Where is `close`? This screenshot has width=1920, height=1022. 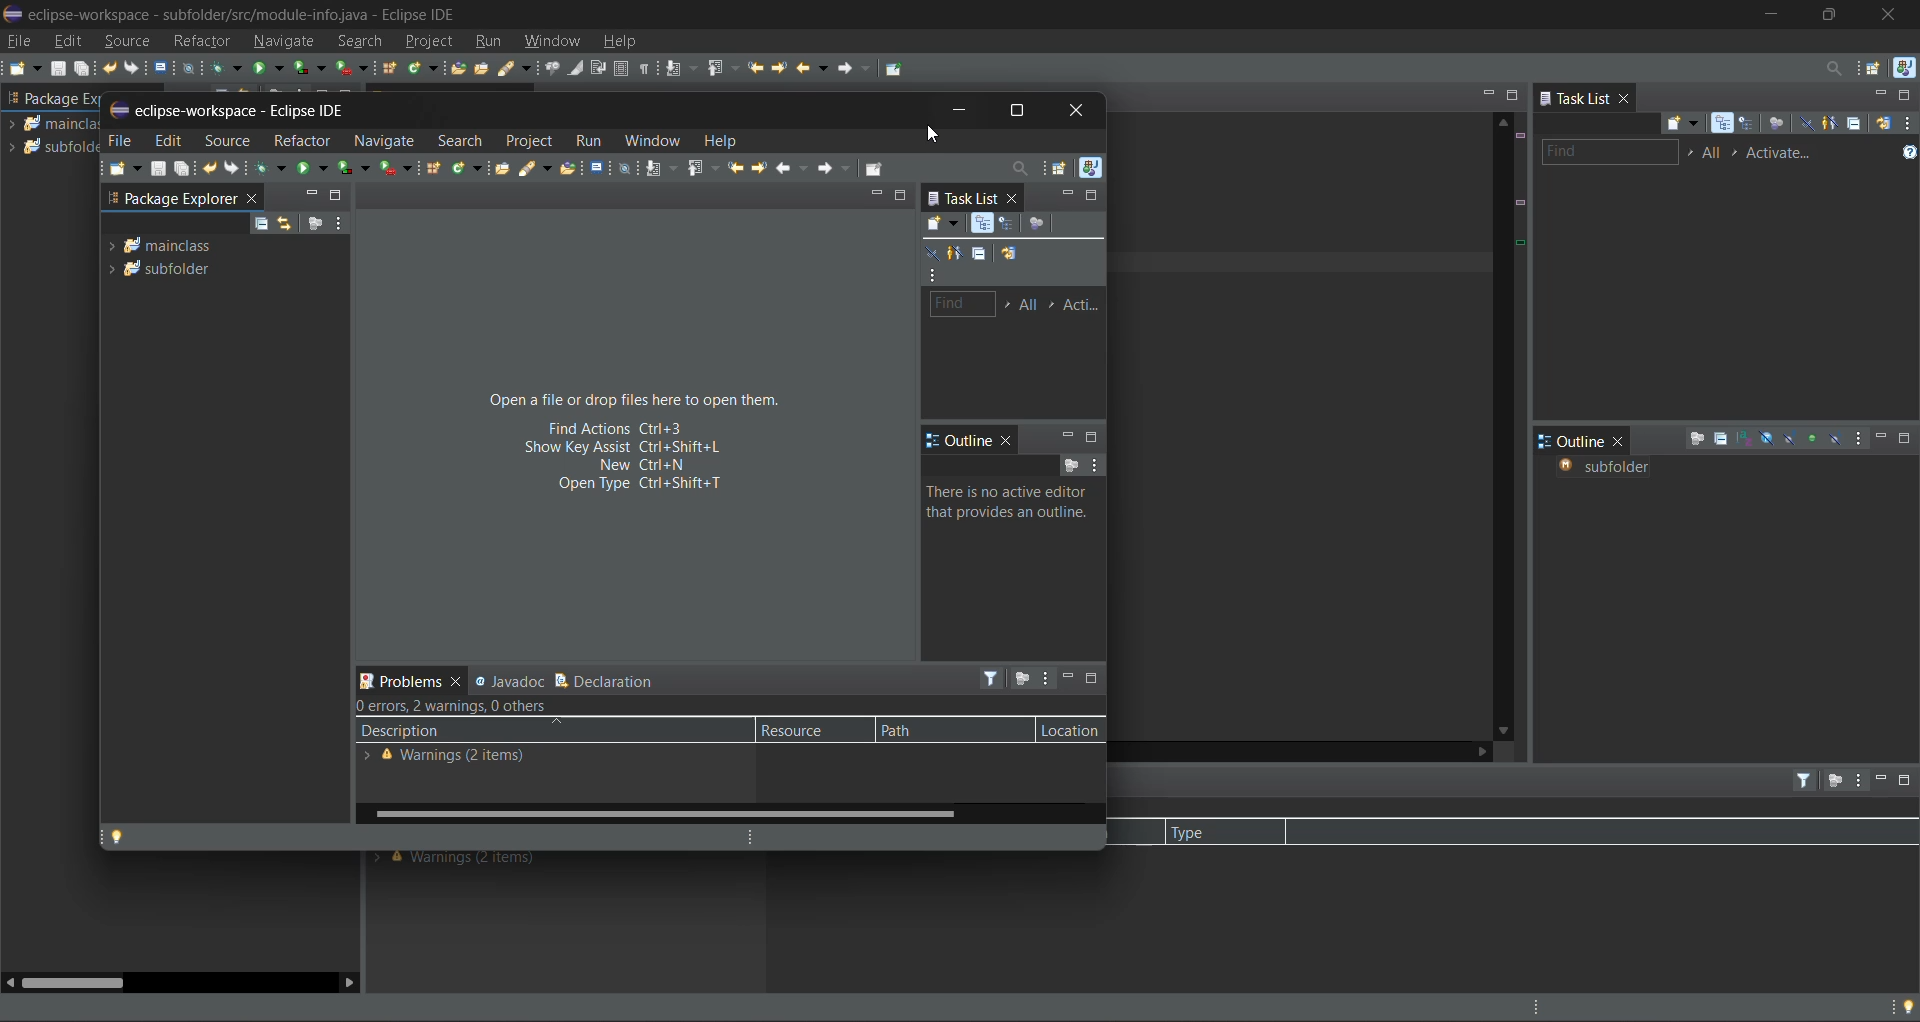 close is located at coordinates (1898, 14).